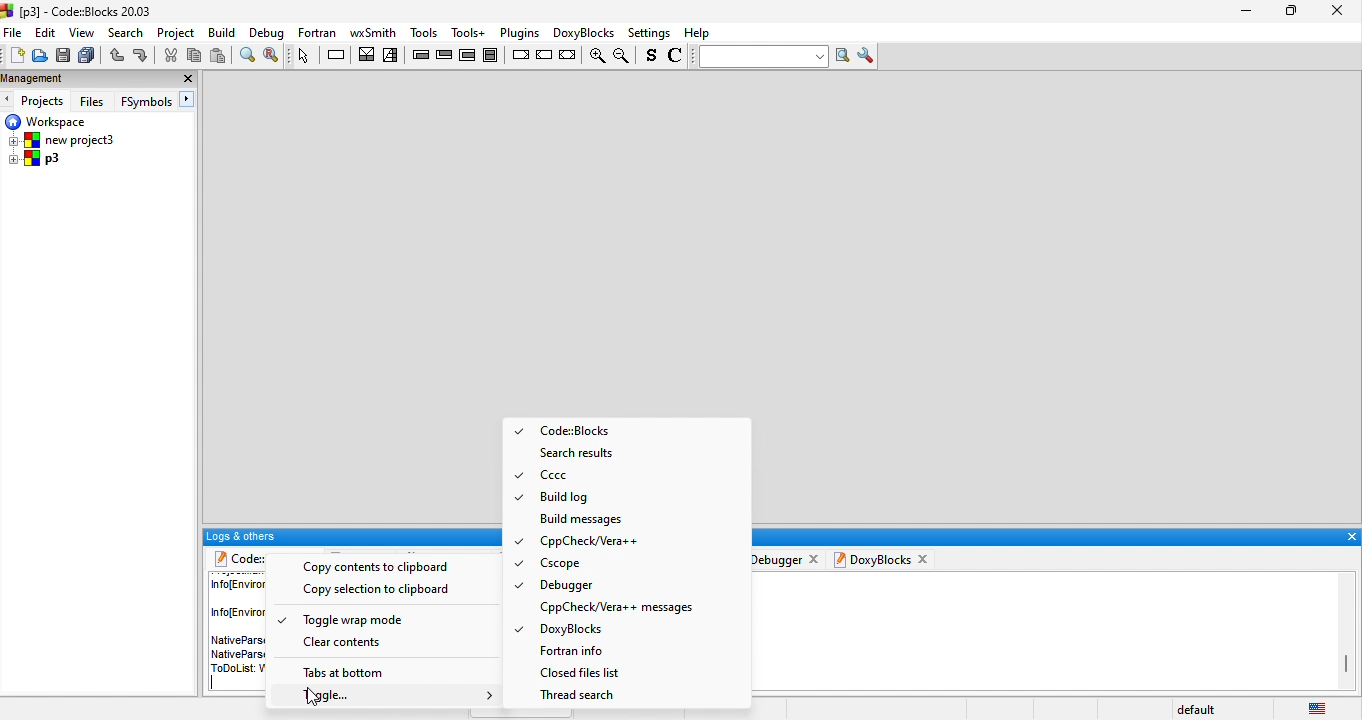 This screenshot has width=1362, height=720. Describe the element at coordinates (595, 57) in the screenshot. I see `zoom in` at that location.